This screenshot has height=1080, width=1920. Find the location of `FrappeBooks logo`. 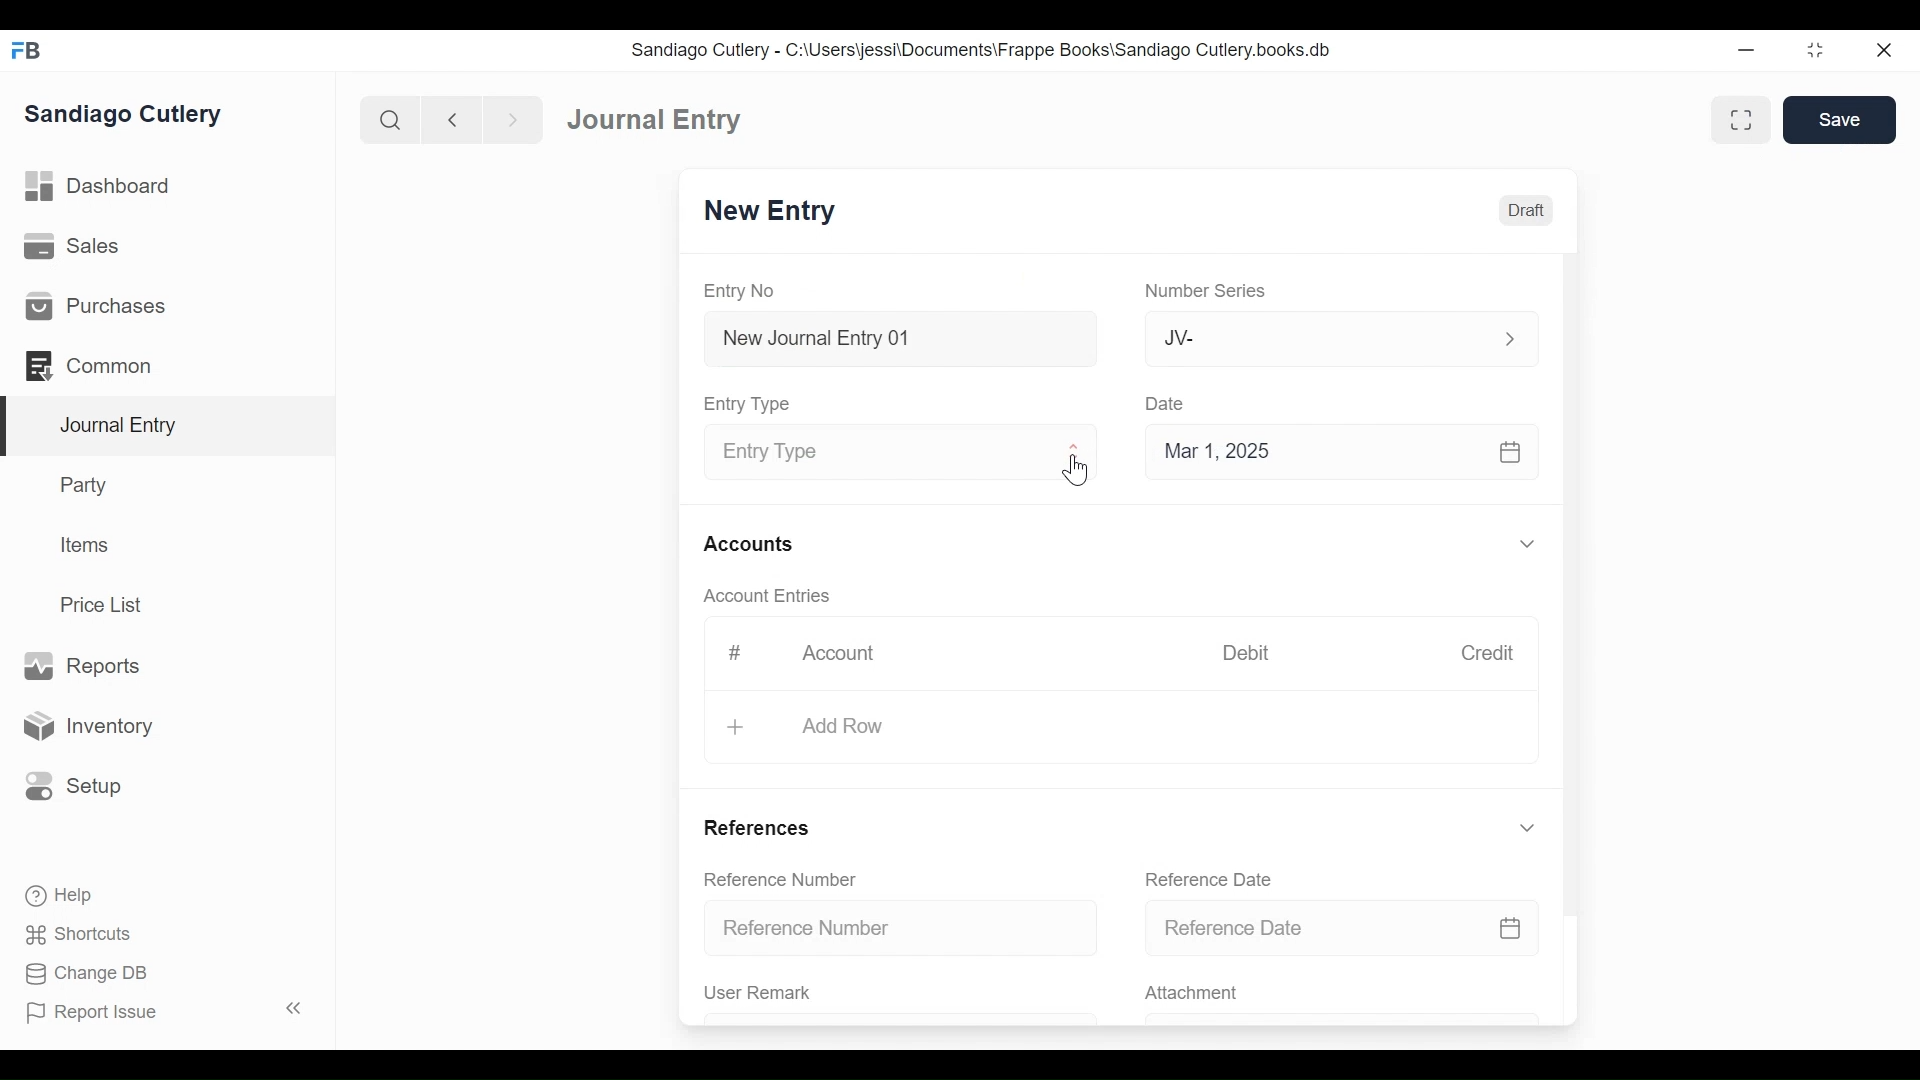

FrappeBooks logo is located at coordinates (25, 50).